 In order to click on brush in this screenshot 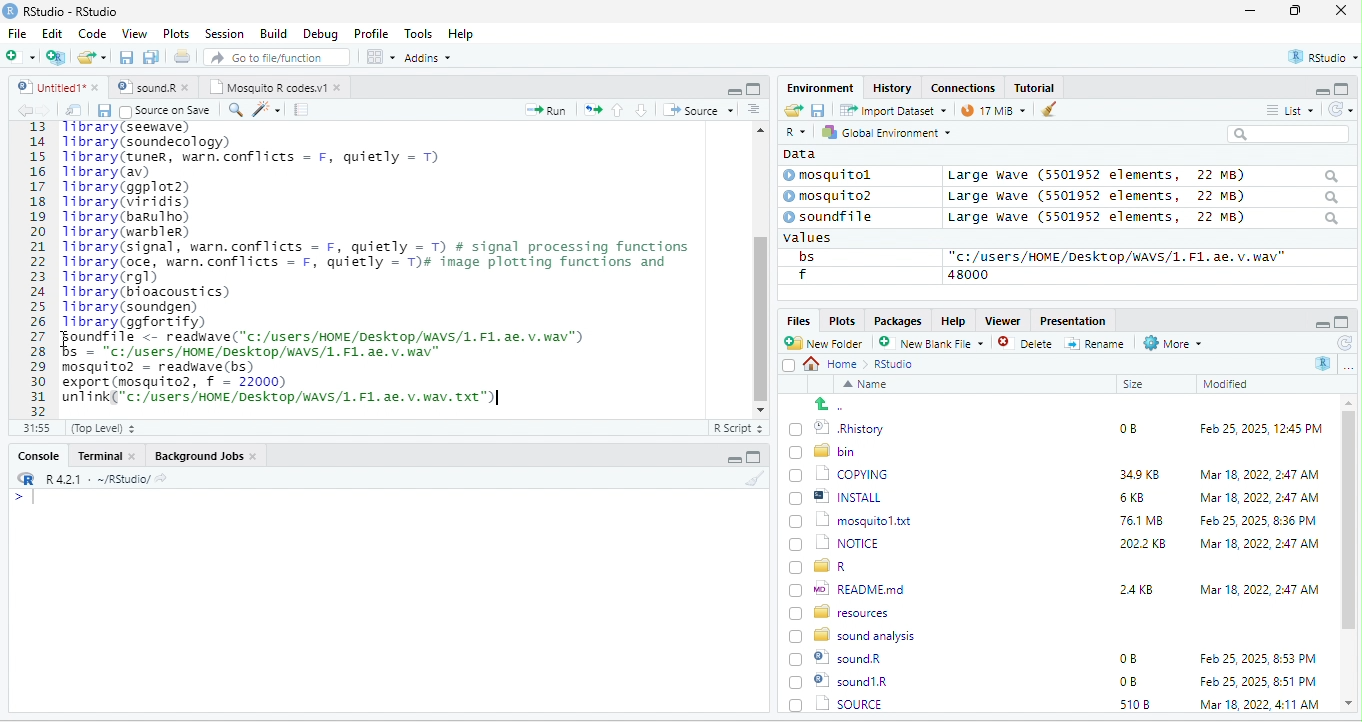, I will do `click(757, 479)`.